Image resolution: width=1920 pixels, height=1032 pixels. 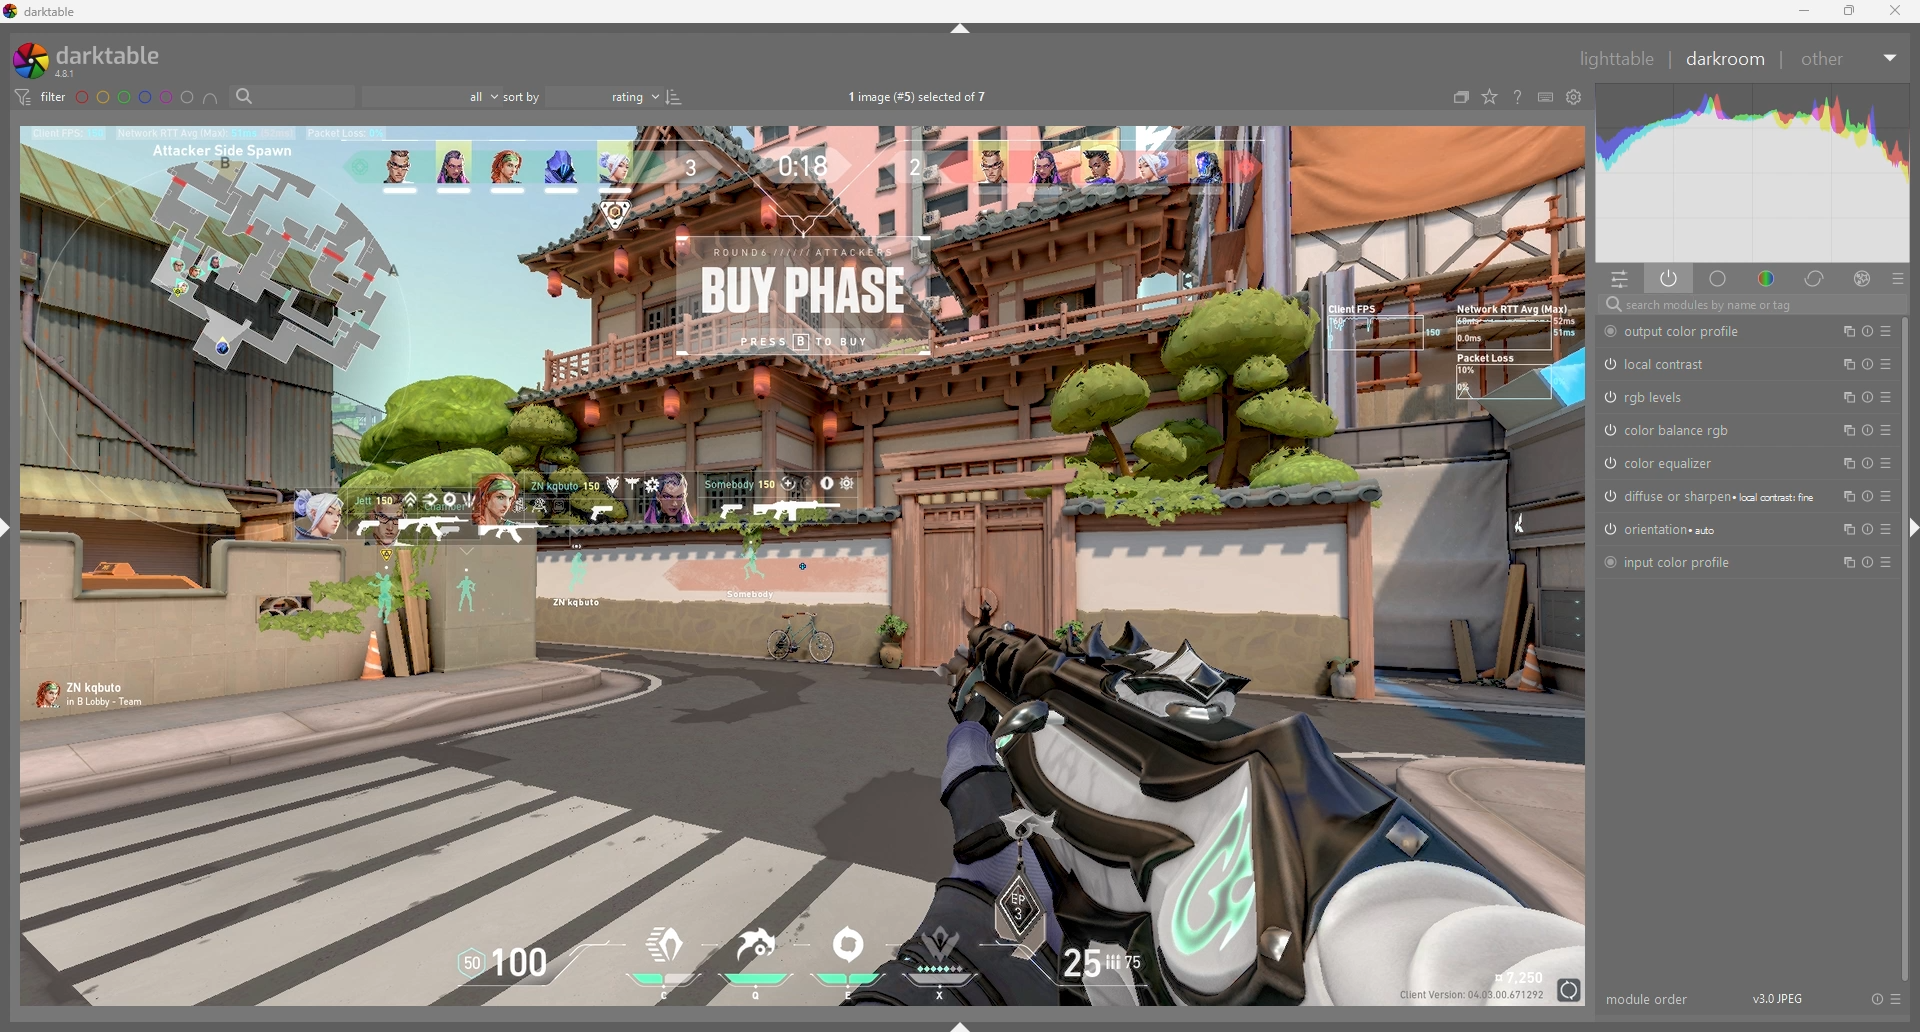 I want to click on rgb levels, so click(x=1647, y=398).